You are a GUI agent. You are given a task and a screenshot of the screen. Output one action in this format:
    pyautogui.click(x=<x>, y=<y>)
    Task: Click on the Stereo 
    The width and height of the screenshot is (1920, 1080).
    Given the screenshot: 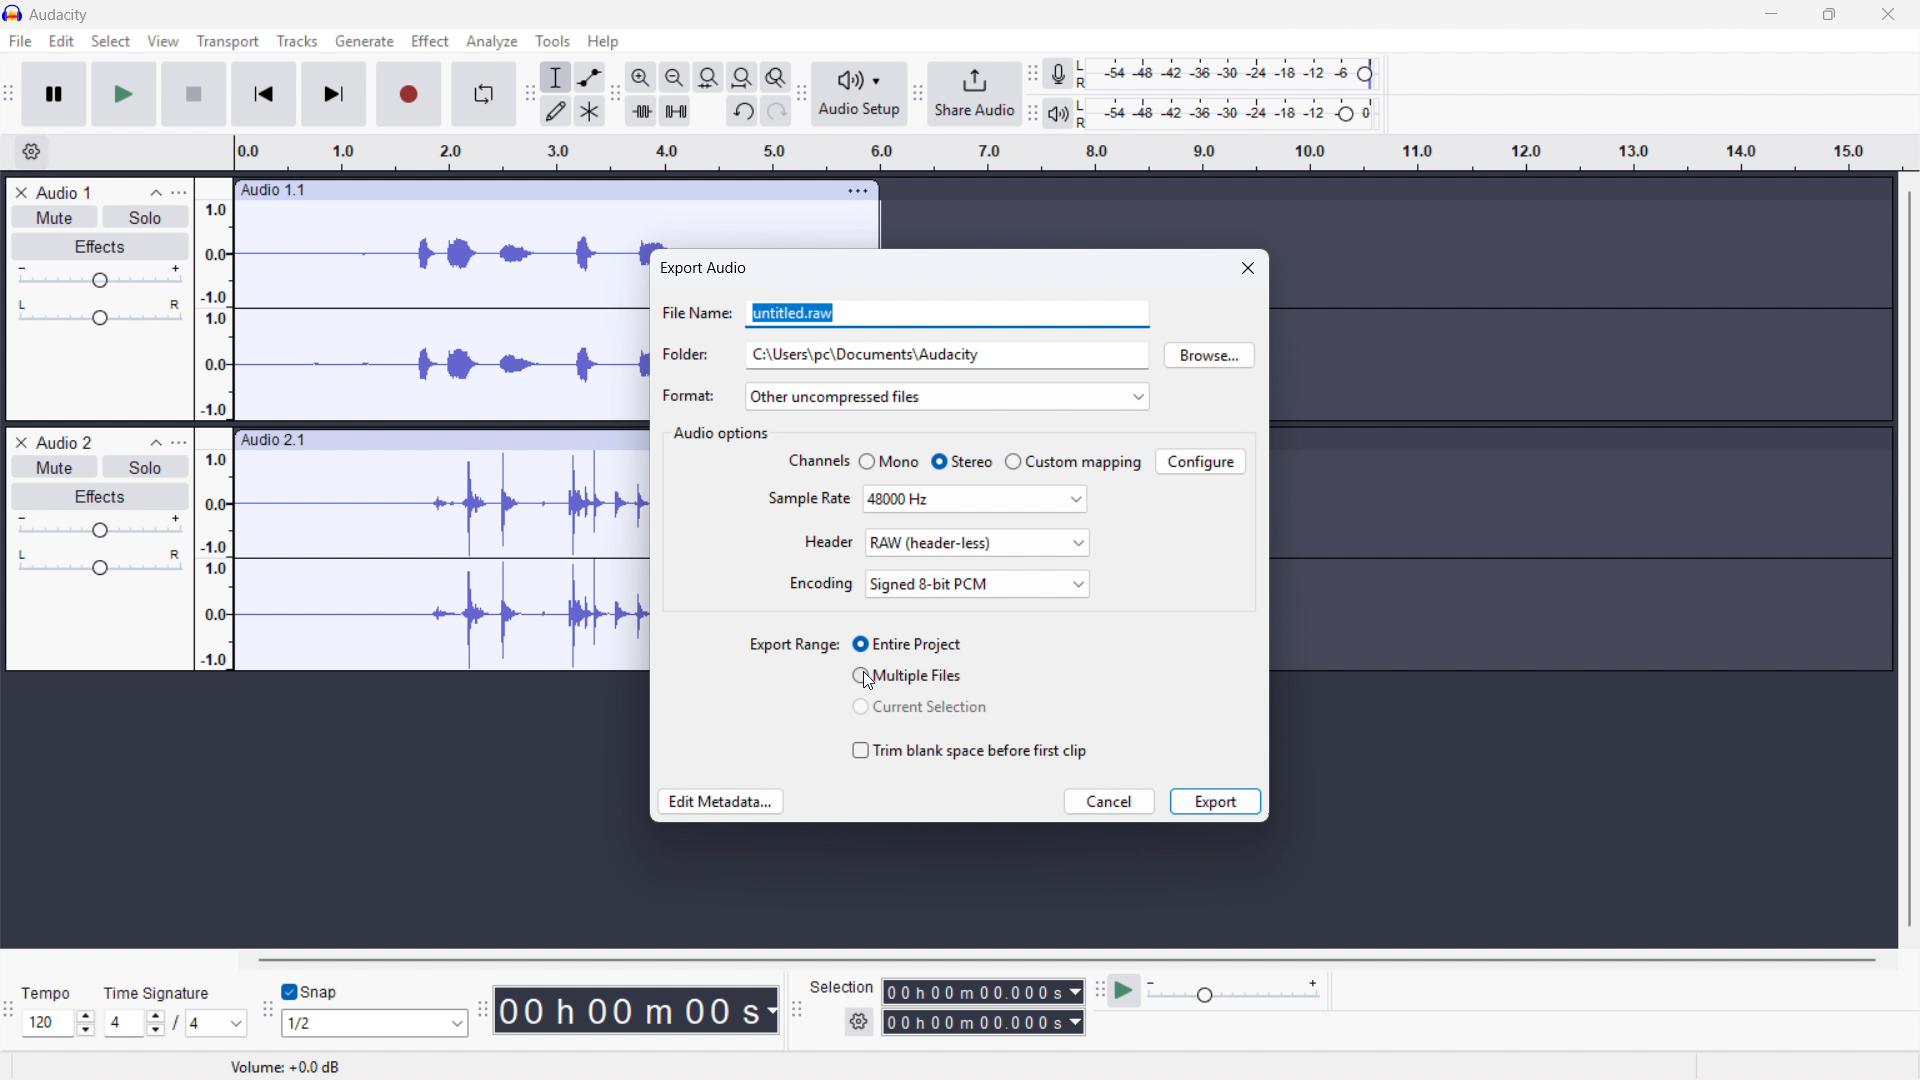 What is the action you would take?
    pyautogui.click(x=962, y=461)
    